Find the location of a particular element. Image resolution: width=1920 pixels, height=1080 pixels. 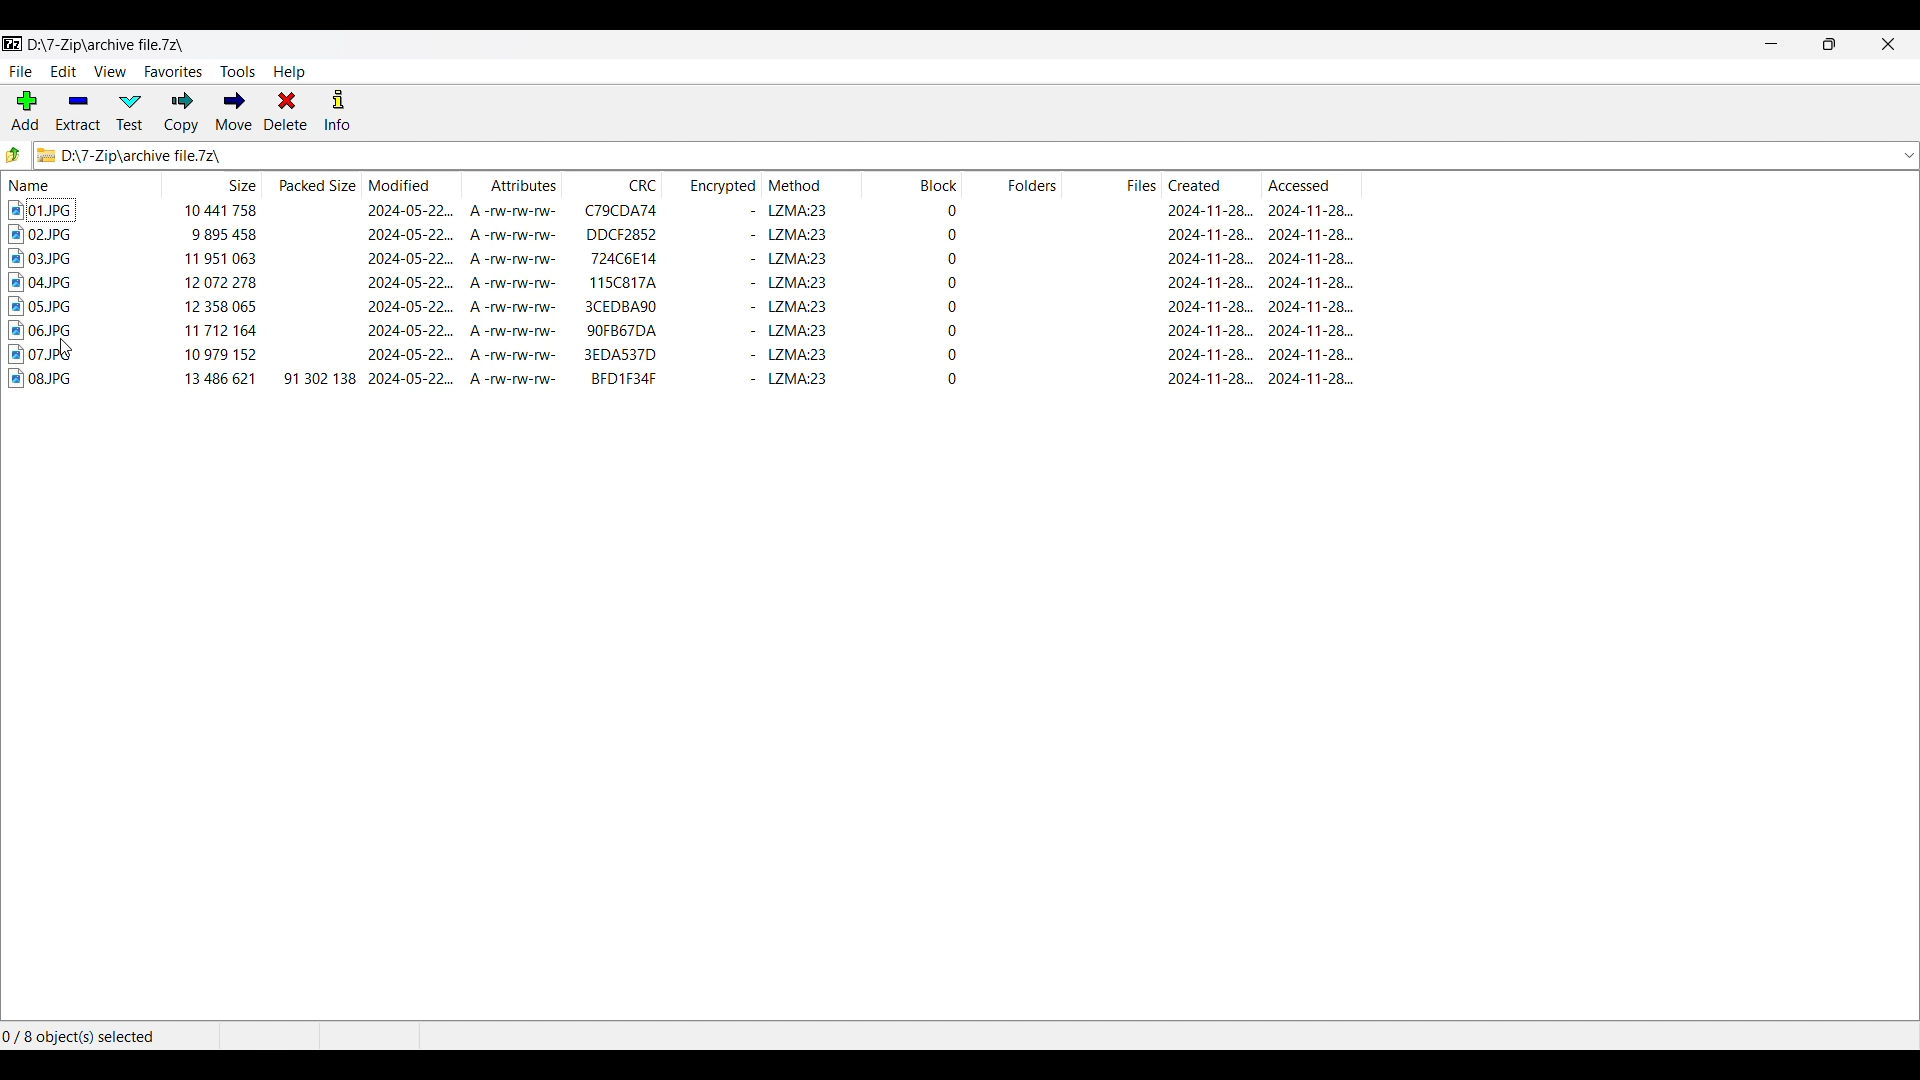

size is located at coordinates (220, 258).